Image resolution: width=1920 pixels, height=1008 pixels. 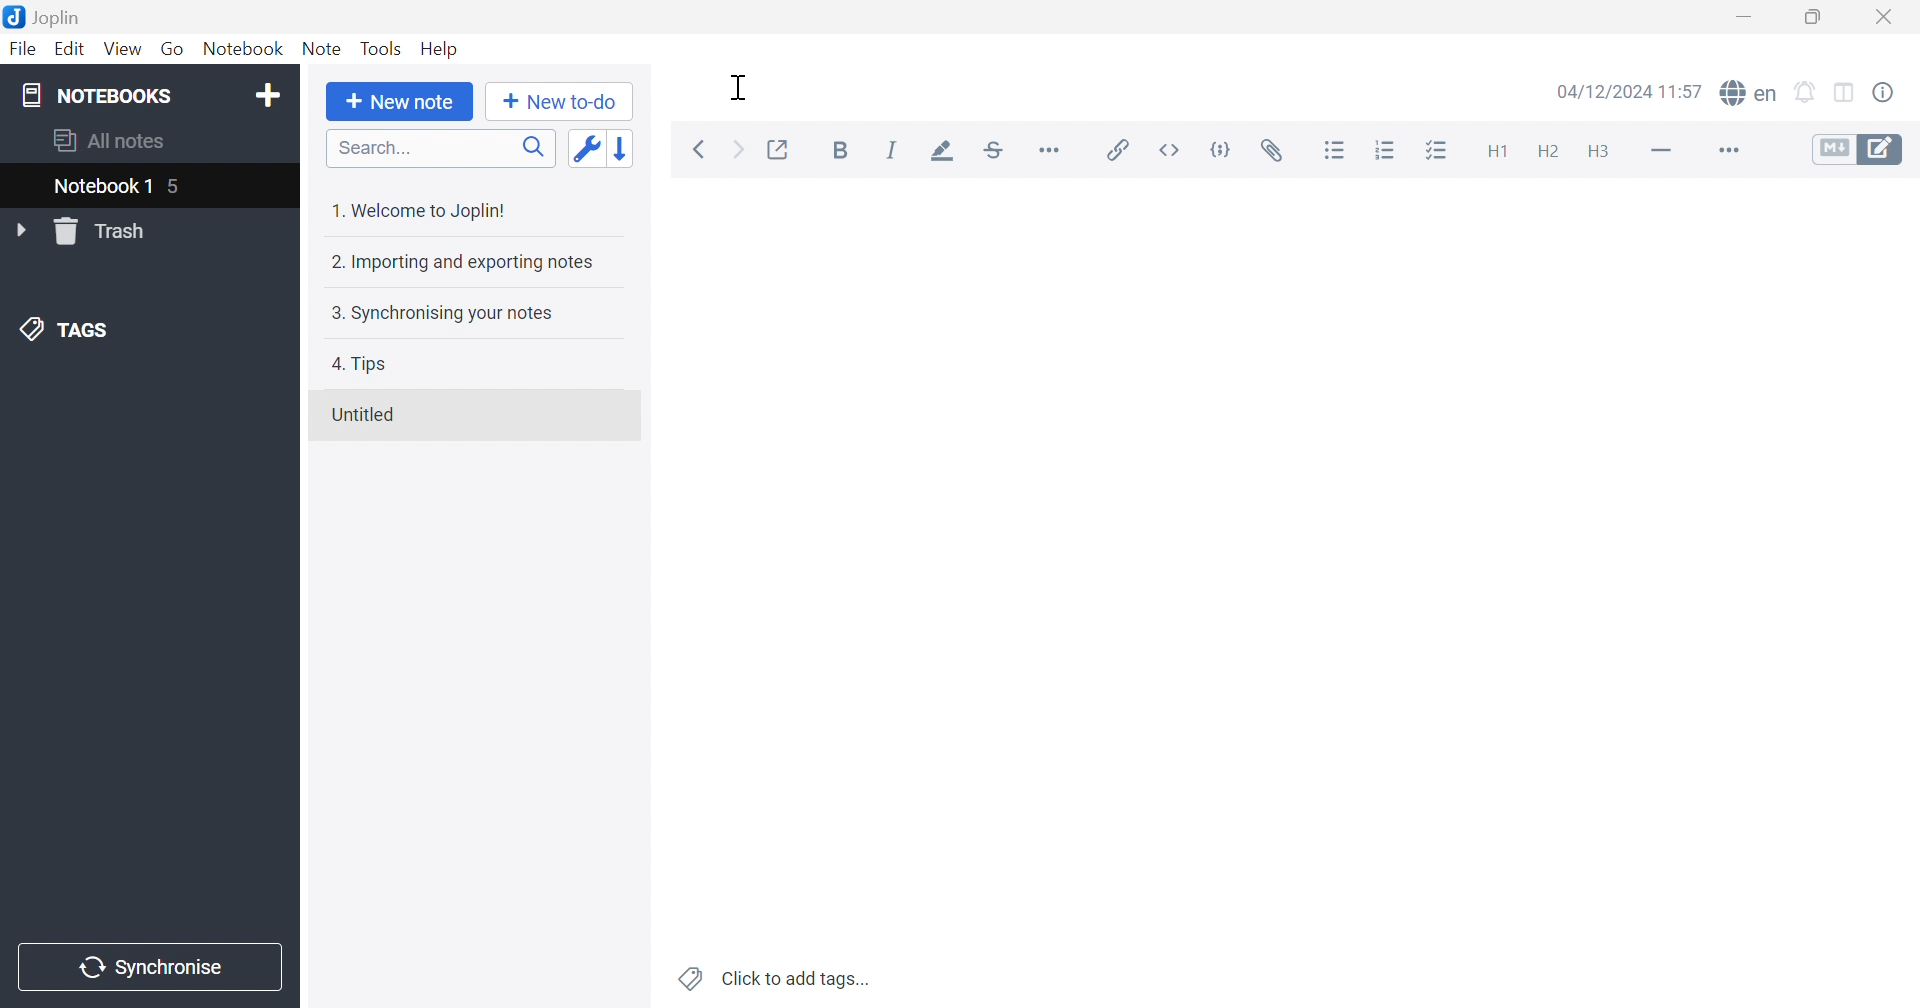 What do you see at coordinates (1861, 151) in the screenshot?
I see `Toggle editors` at bounding box center [1861, 151].